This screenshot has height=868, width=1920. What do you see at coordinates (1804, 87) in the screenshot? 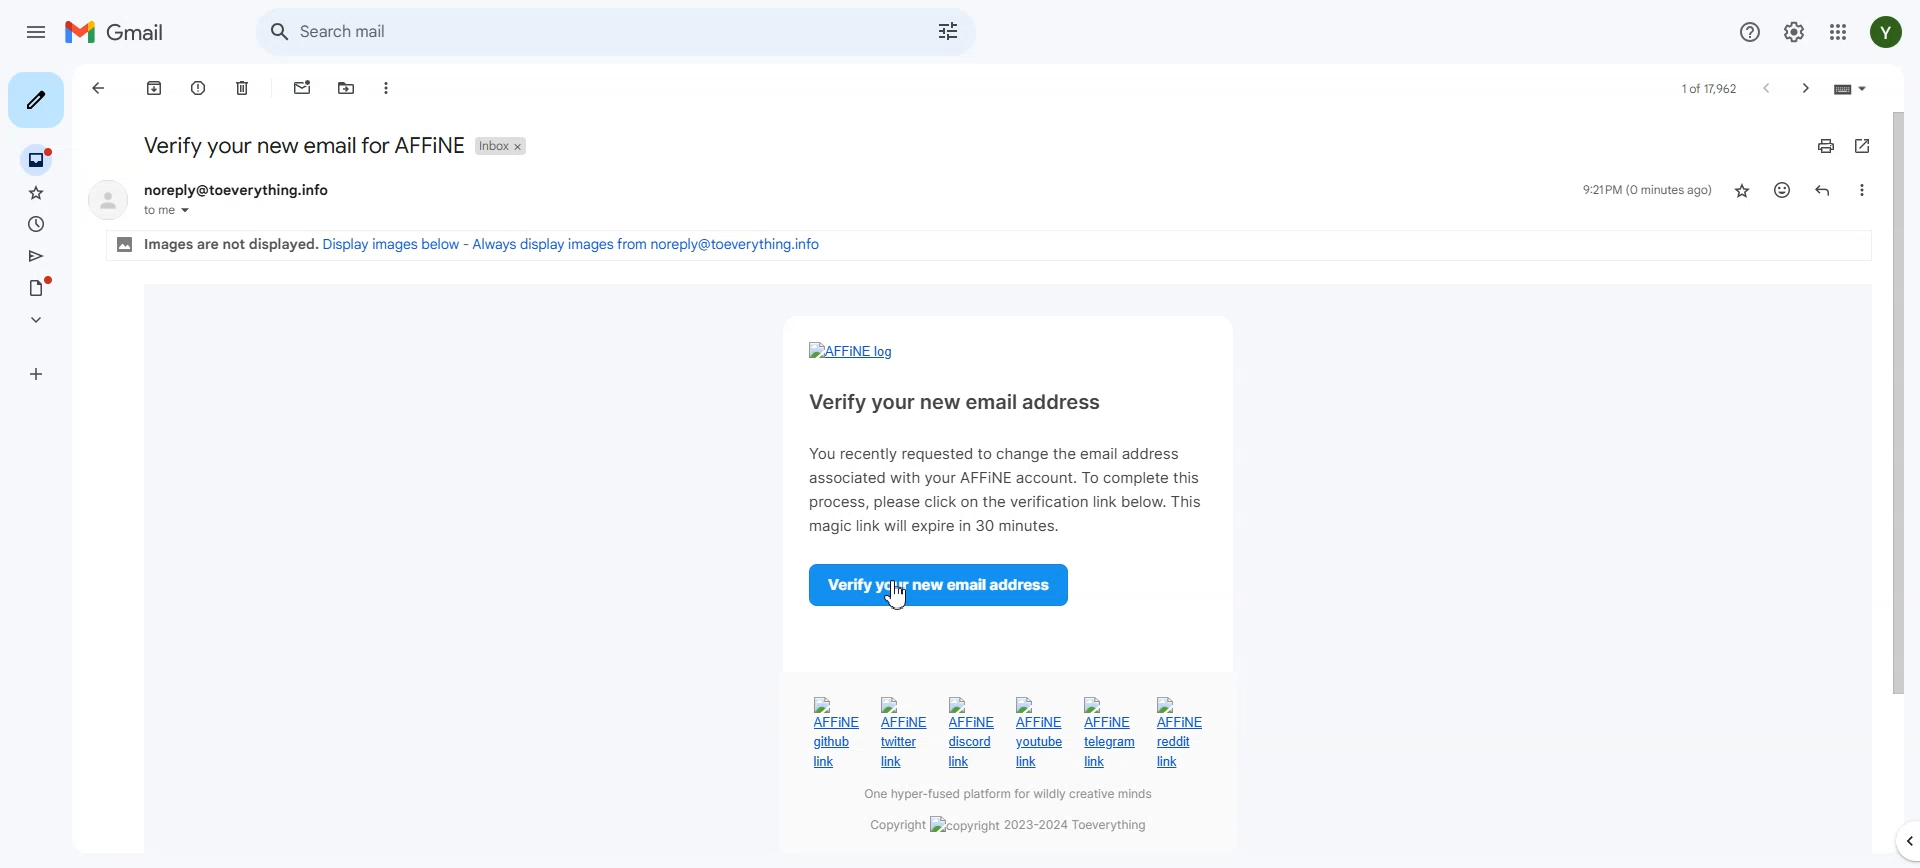
I see `older` at bounding box center [1804, 87].